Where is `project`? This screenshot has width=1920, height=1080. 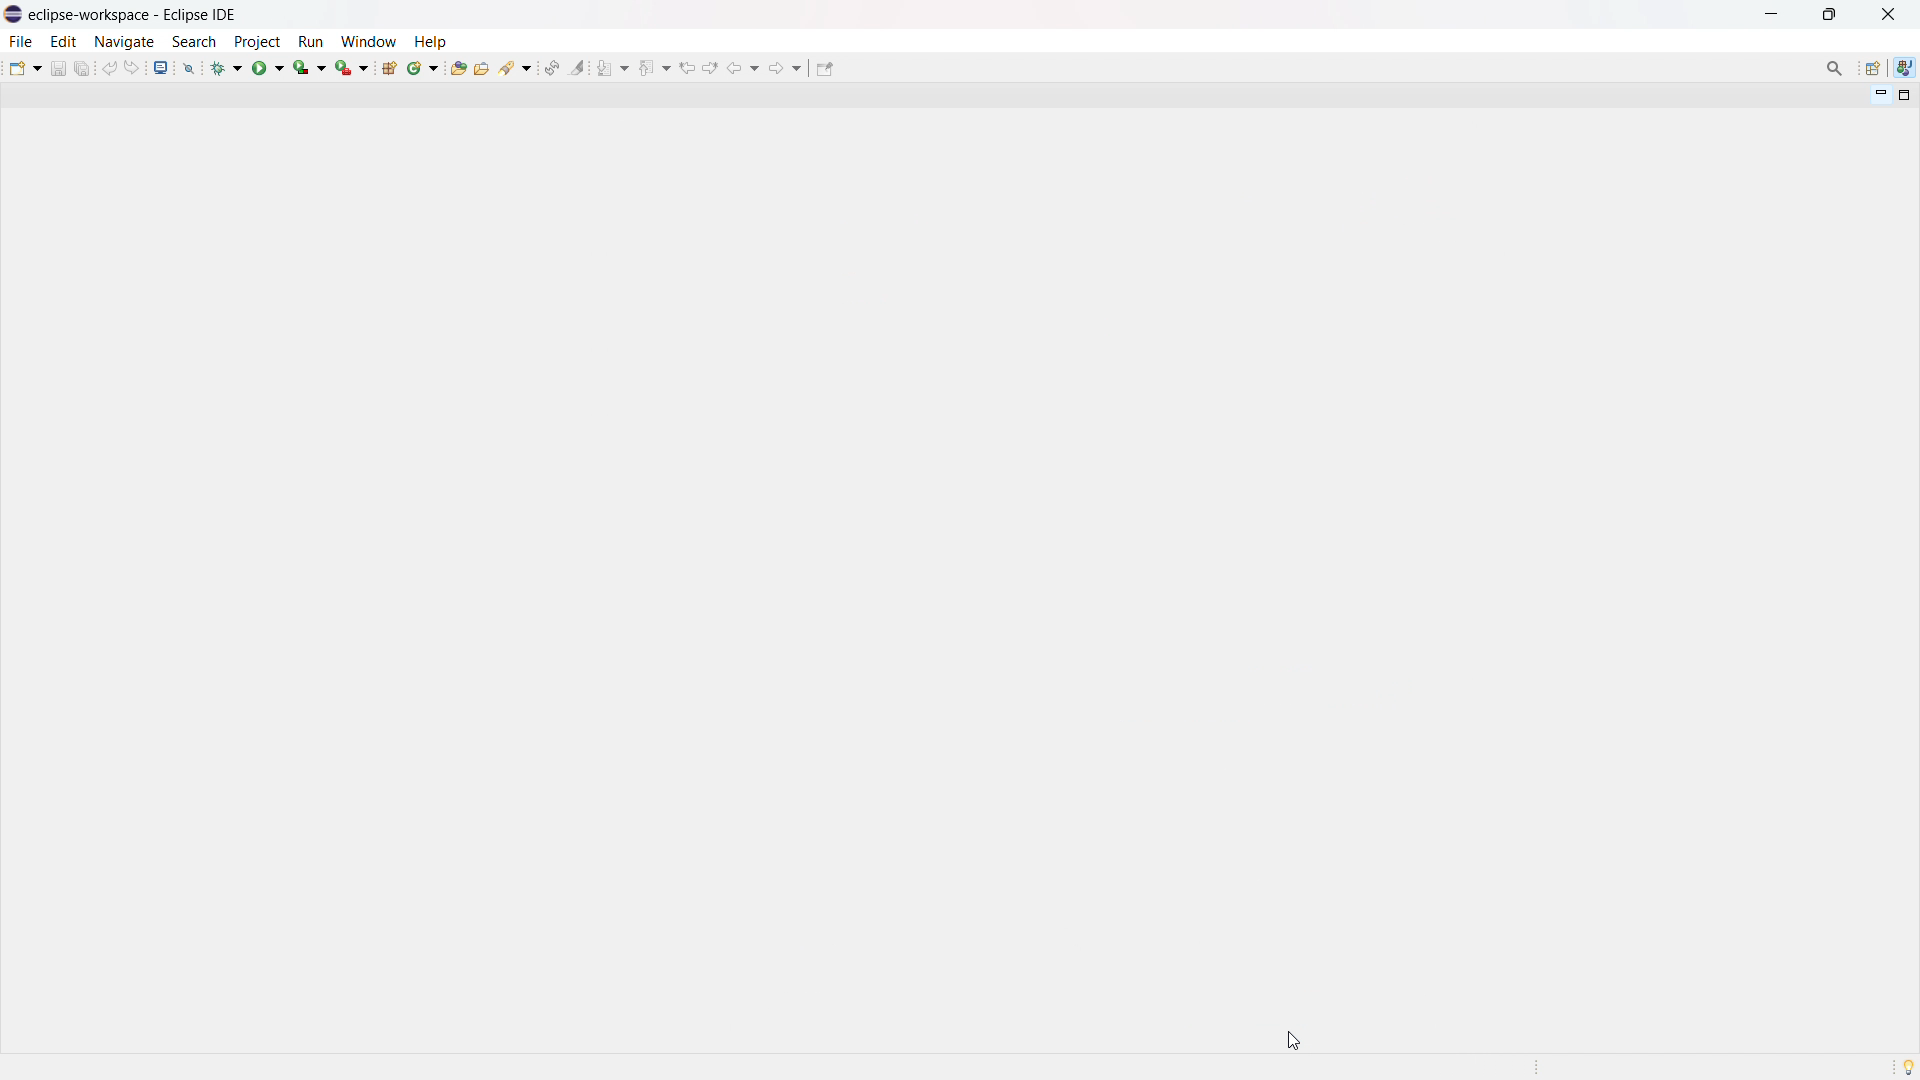 project is located at coordinates (256, 42).